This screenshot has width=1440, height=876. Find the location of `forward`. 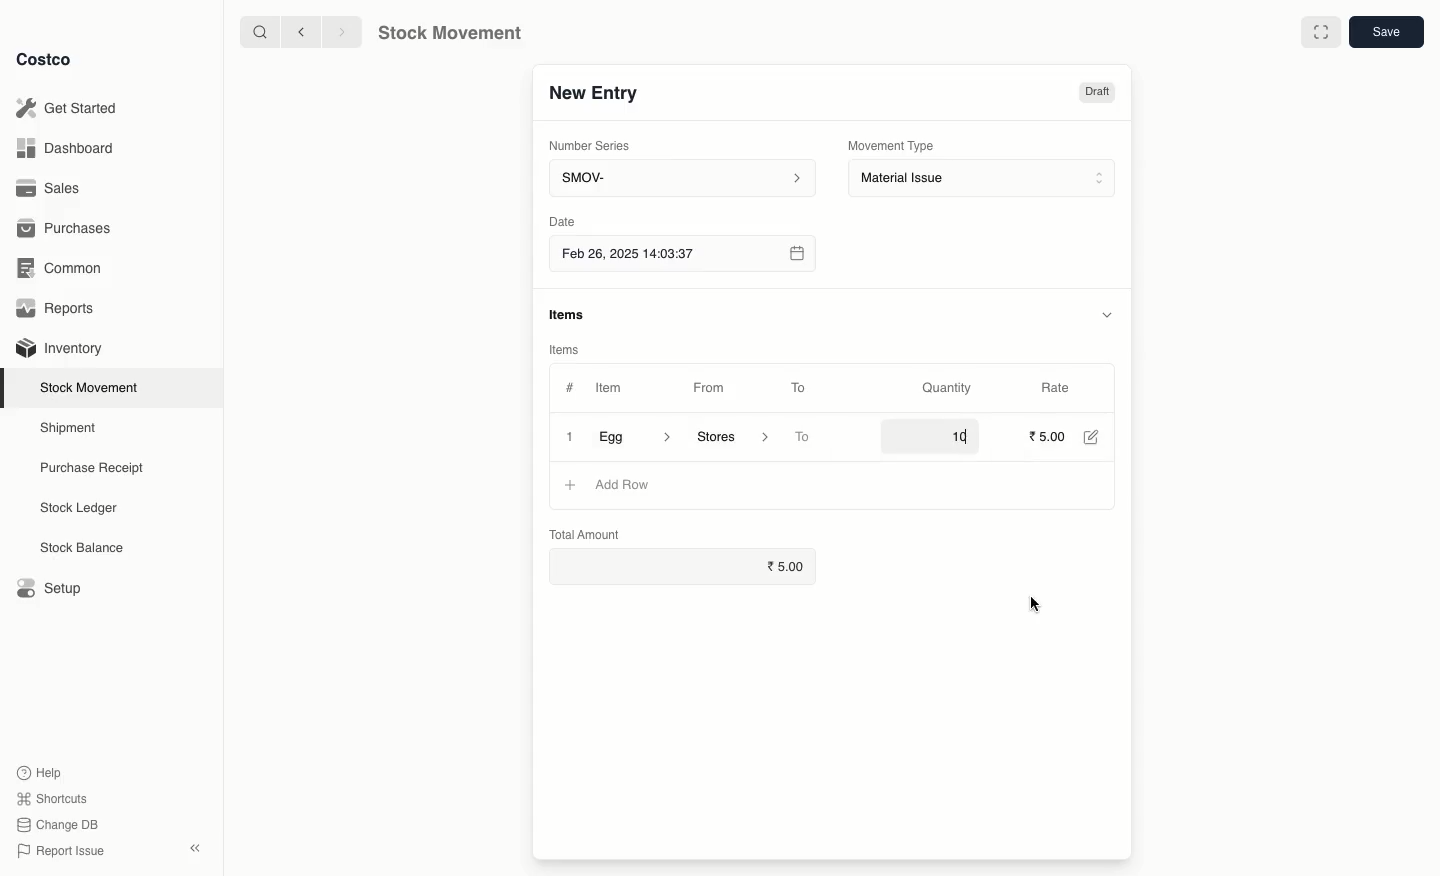

forward is located at coordinates (337, 31).